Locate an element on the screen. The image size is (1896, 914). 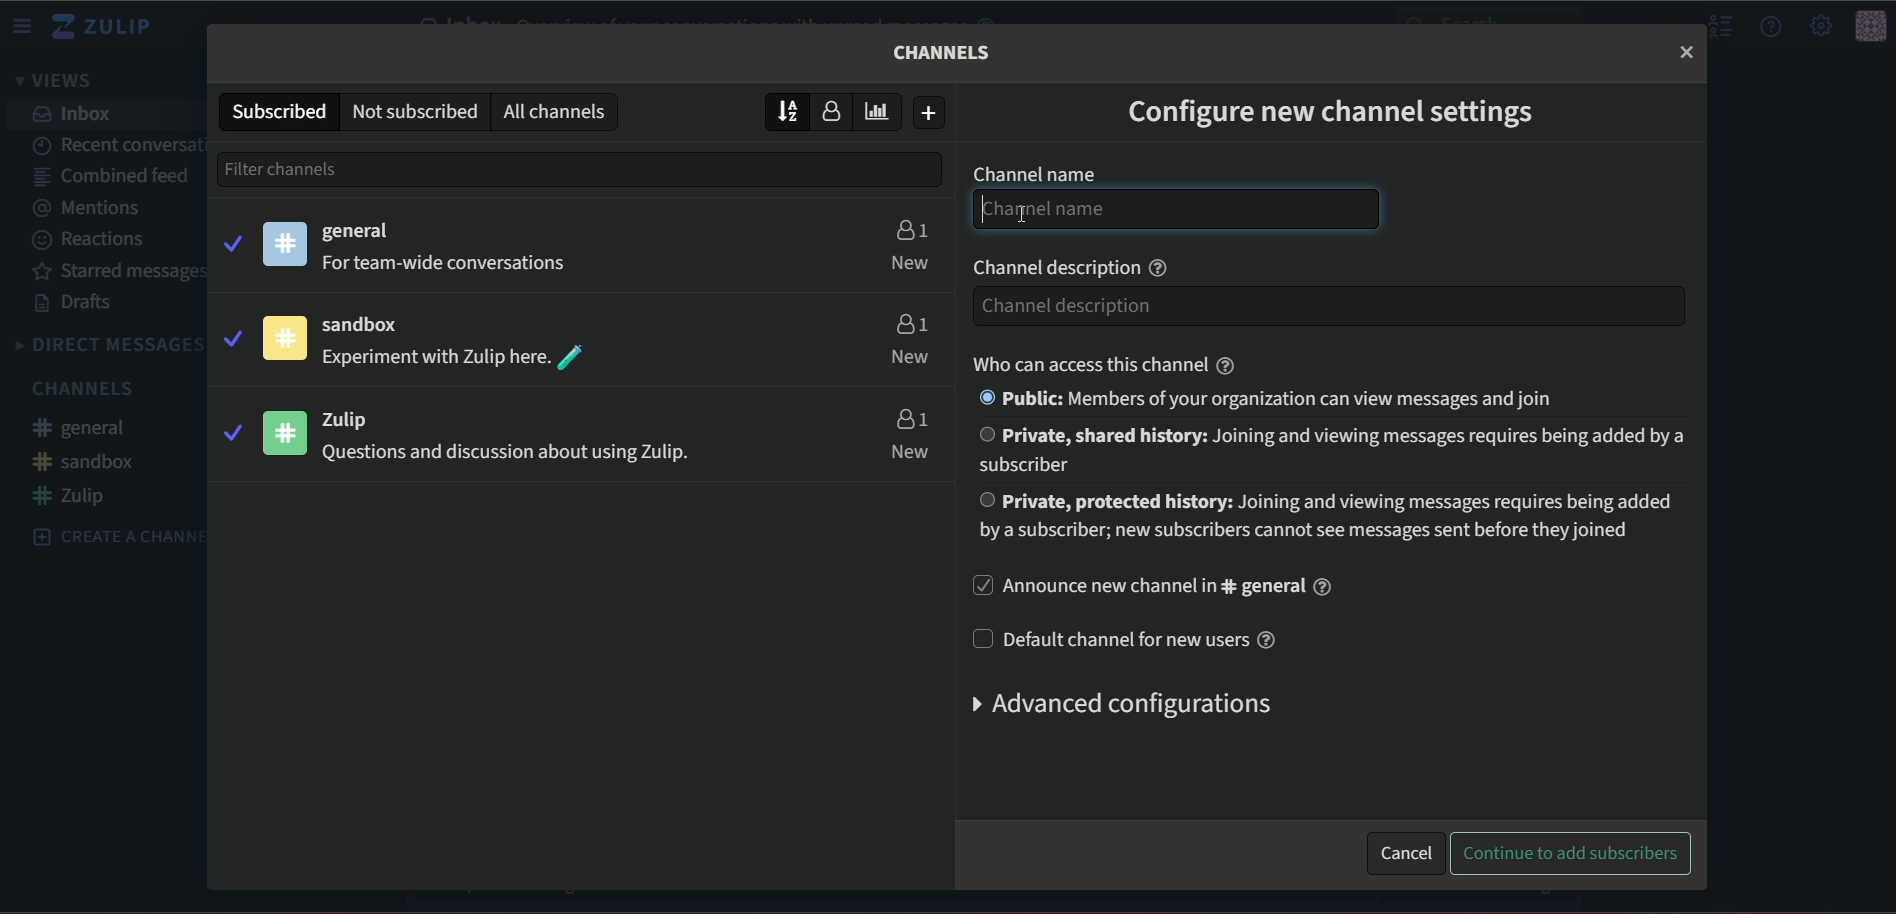
tick is located at coordinates (231, 241).